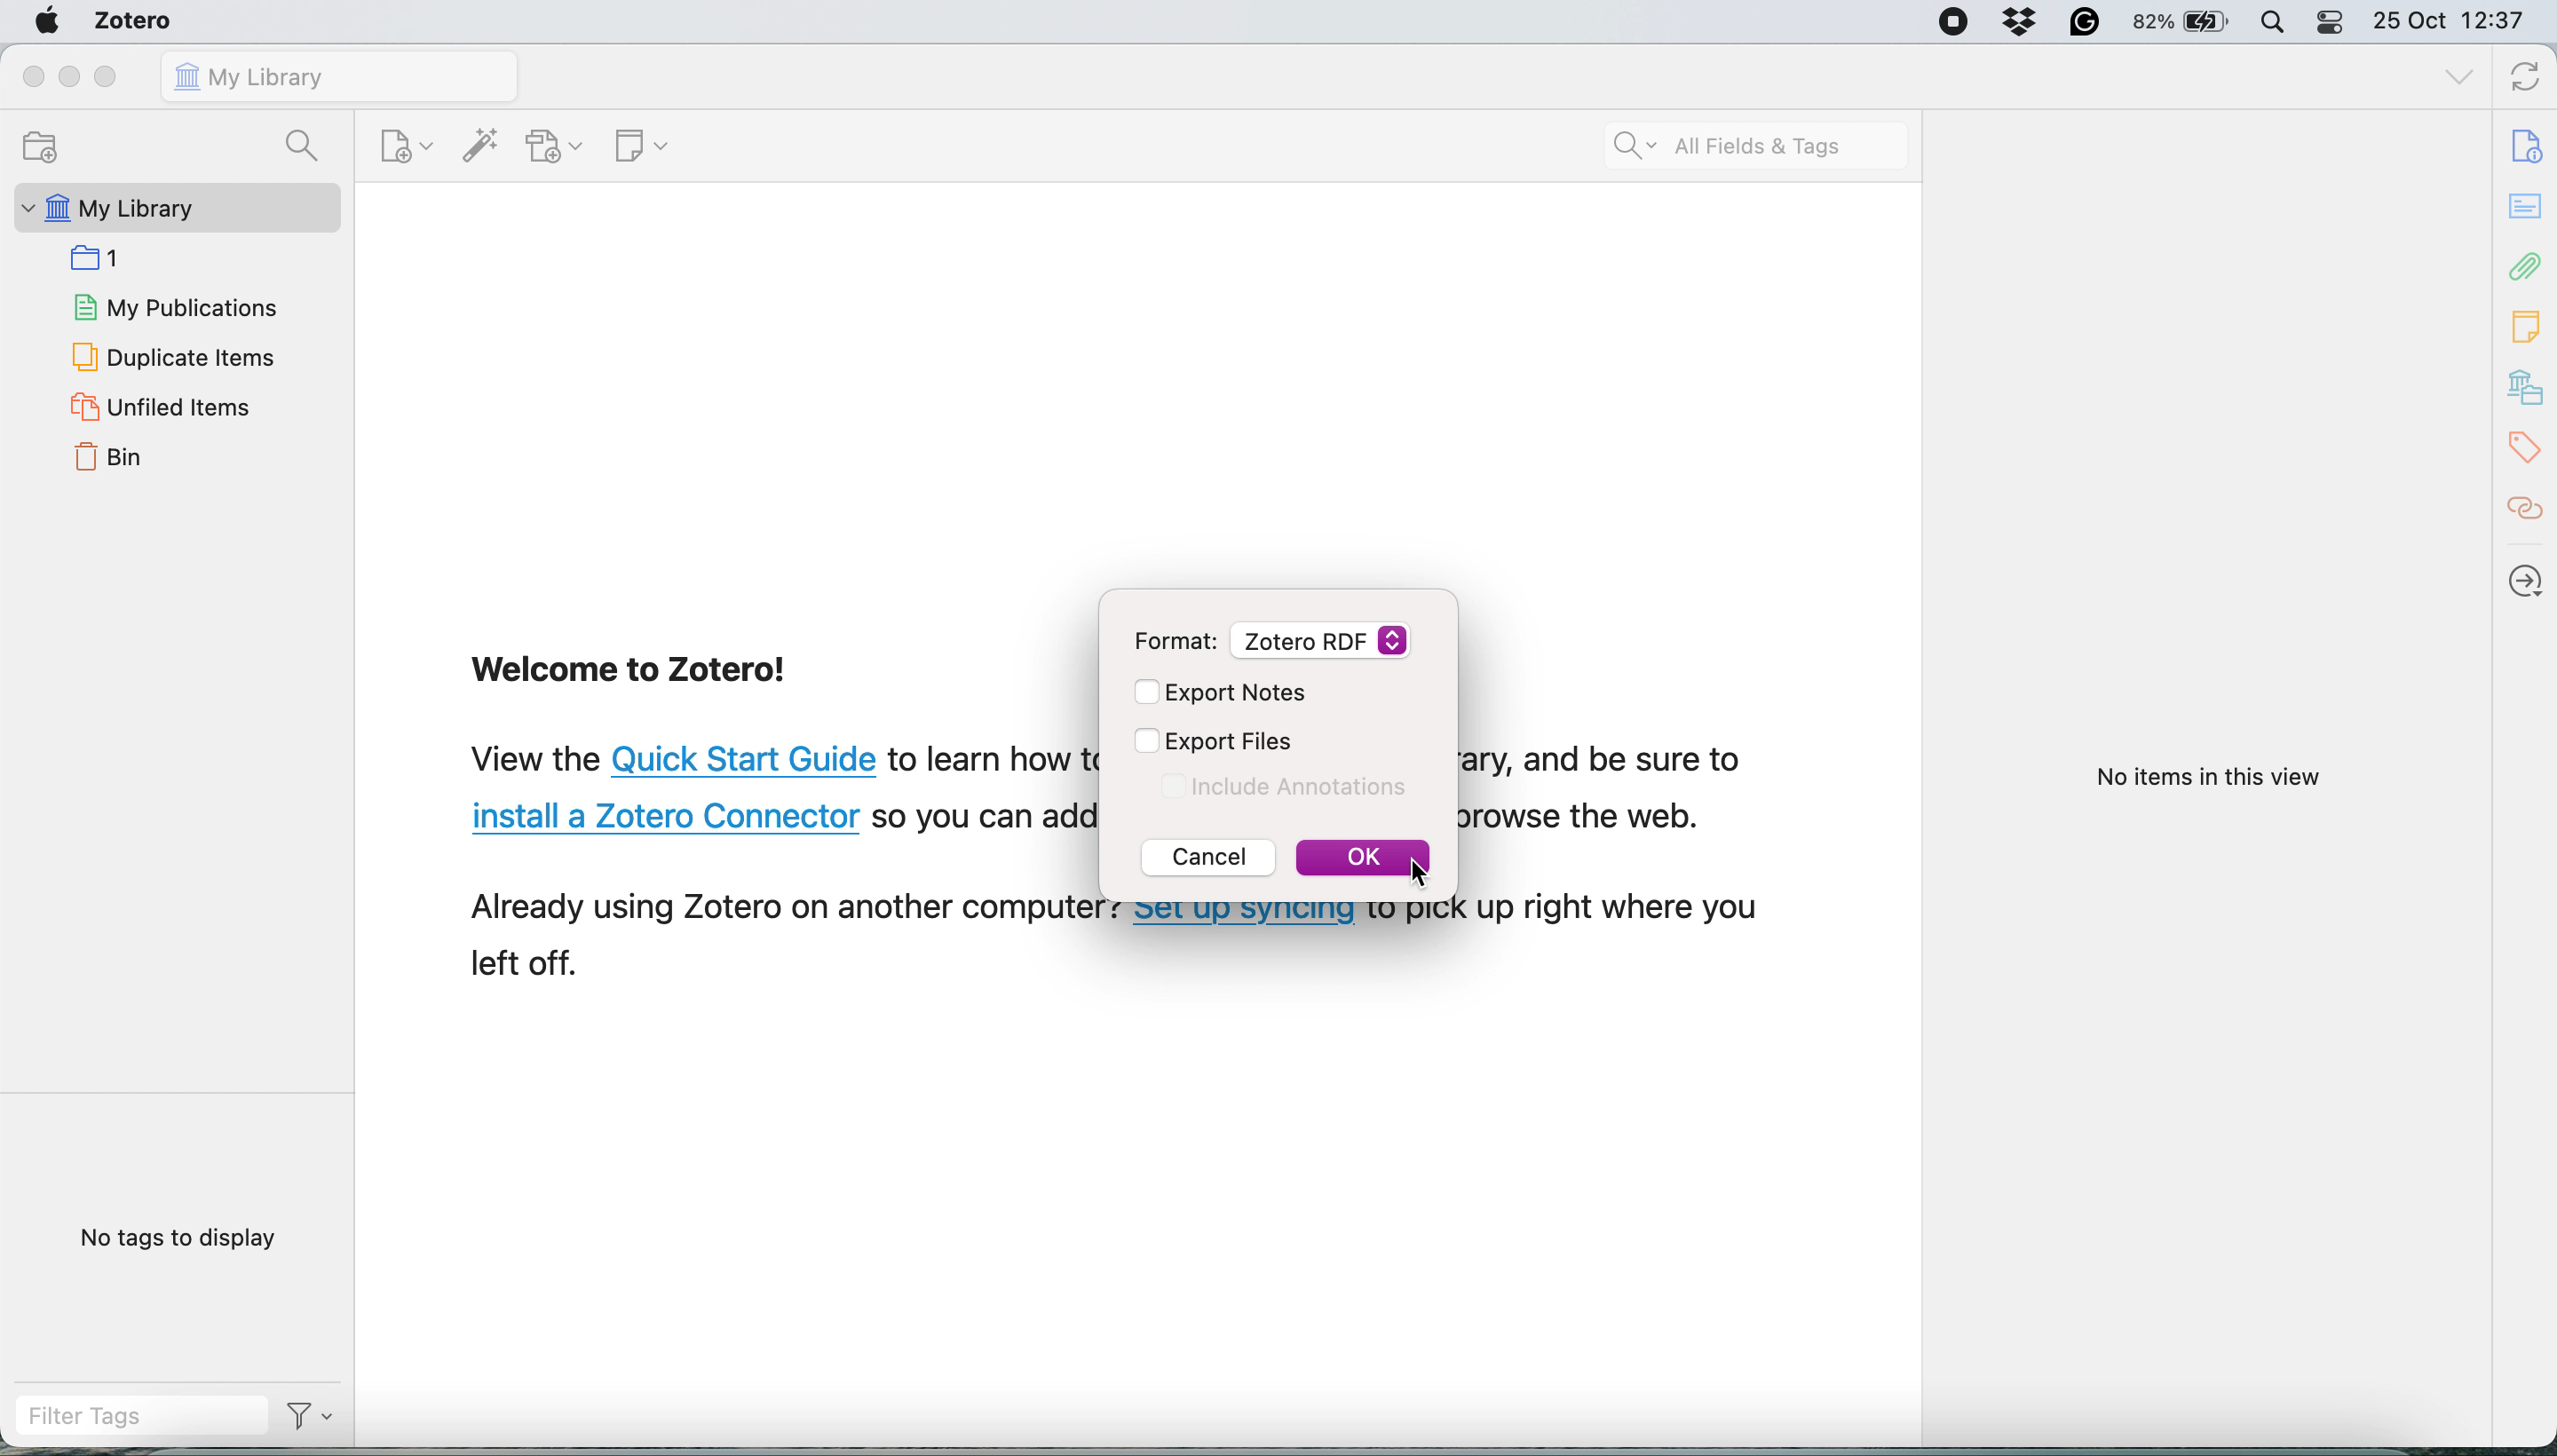 The height and width of the screenshot is (1456, 2557). What do you see at coordinates (1275, 691) in the screenshot?
I see `Export Notes` at bounding box center [1275, 691].